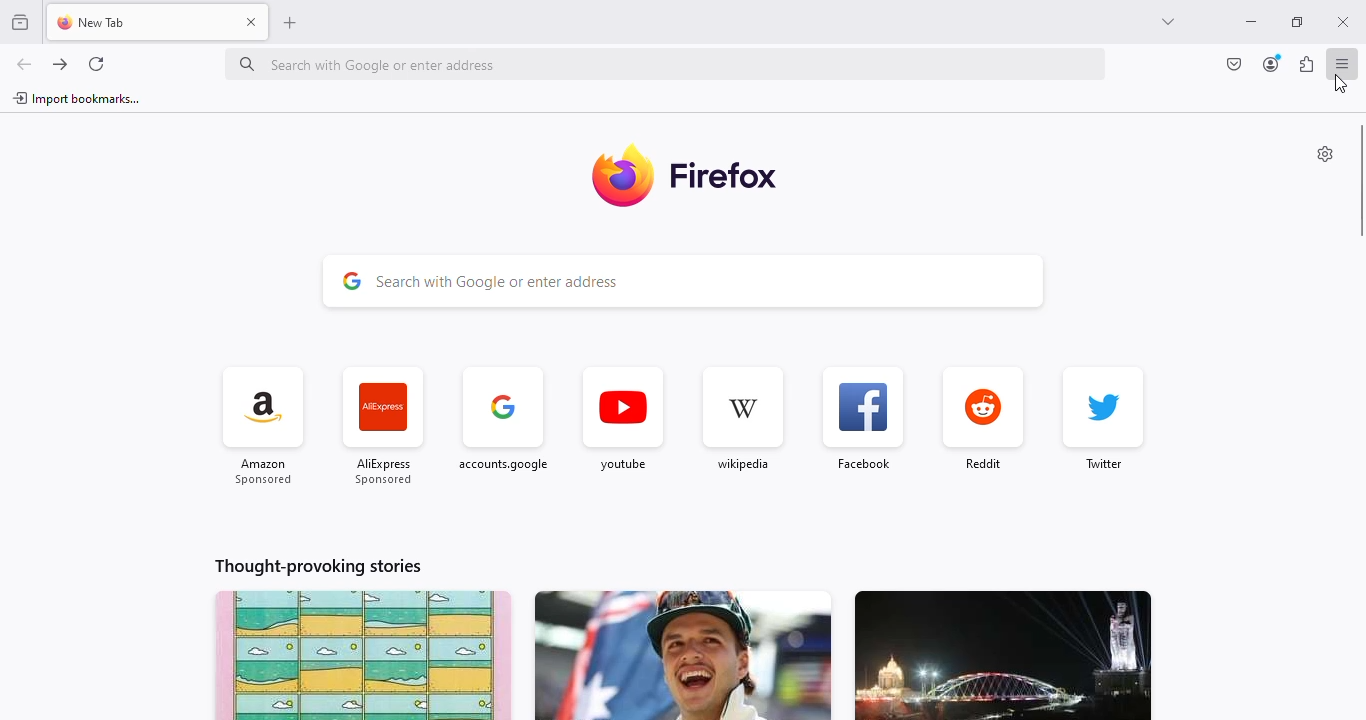 The width and height of the screenshot is (1366, 720). Describe the element at coordinates (683, 282) in the screenshot. I see `search` at that location.